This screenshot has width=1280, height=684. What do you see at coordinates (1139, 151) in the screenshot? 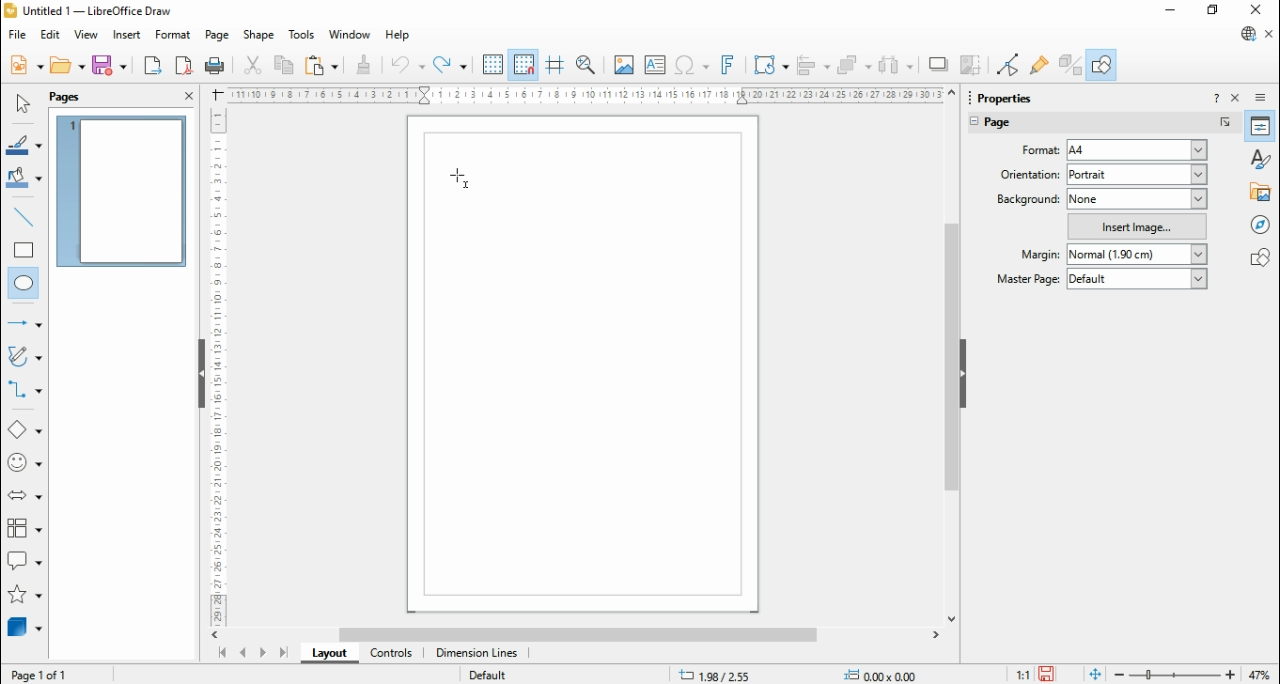
I see `A4` at bounding box center [1139, 151].